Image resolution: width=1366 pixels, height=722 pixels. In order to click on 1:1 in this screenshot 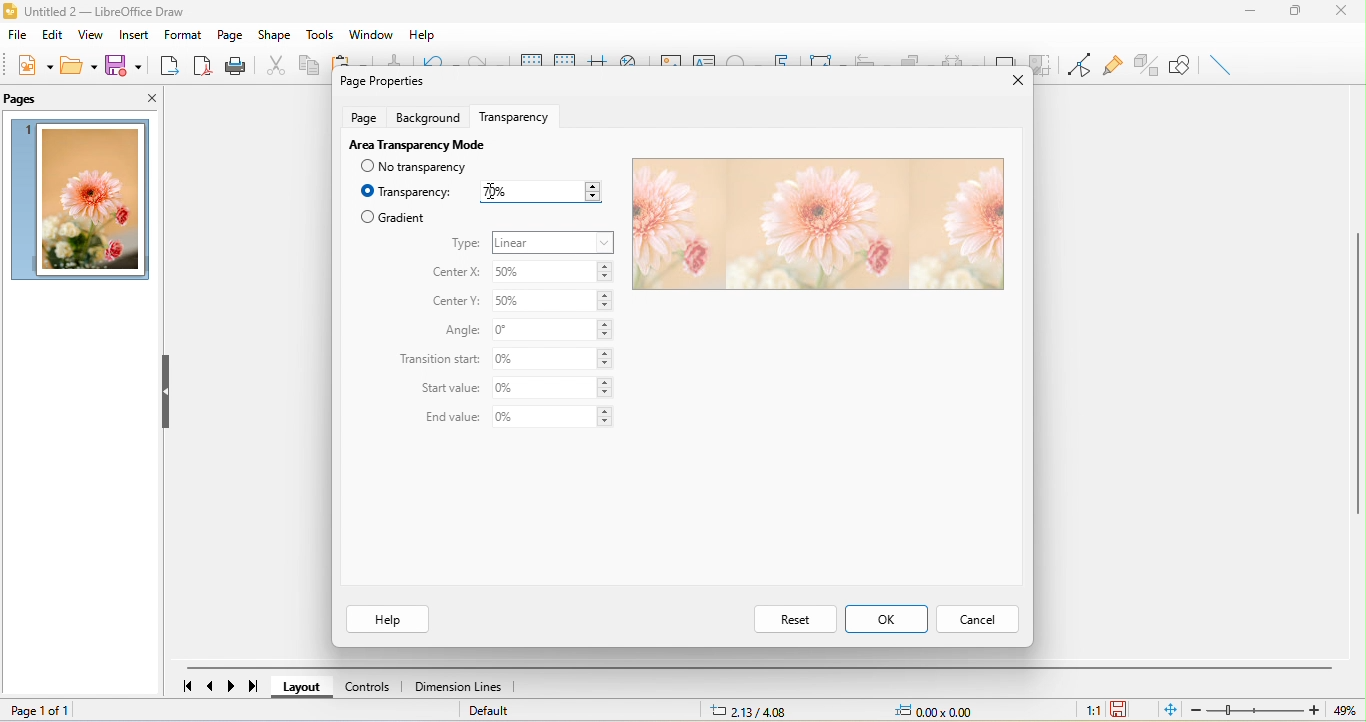, I will do `click(1092, 712)`.